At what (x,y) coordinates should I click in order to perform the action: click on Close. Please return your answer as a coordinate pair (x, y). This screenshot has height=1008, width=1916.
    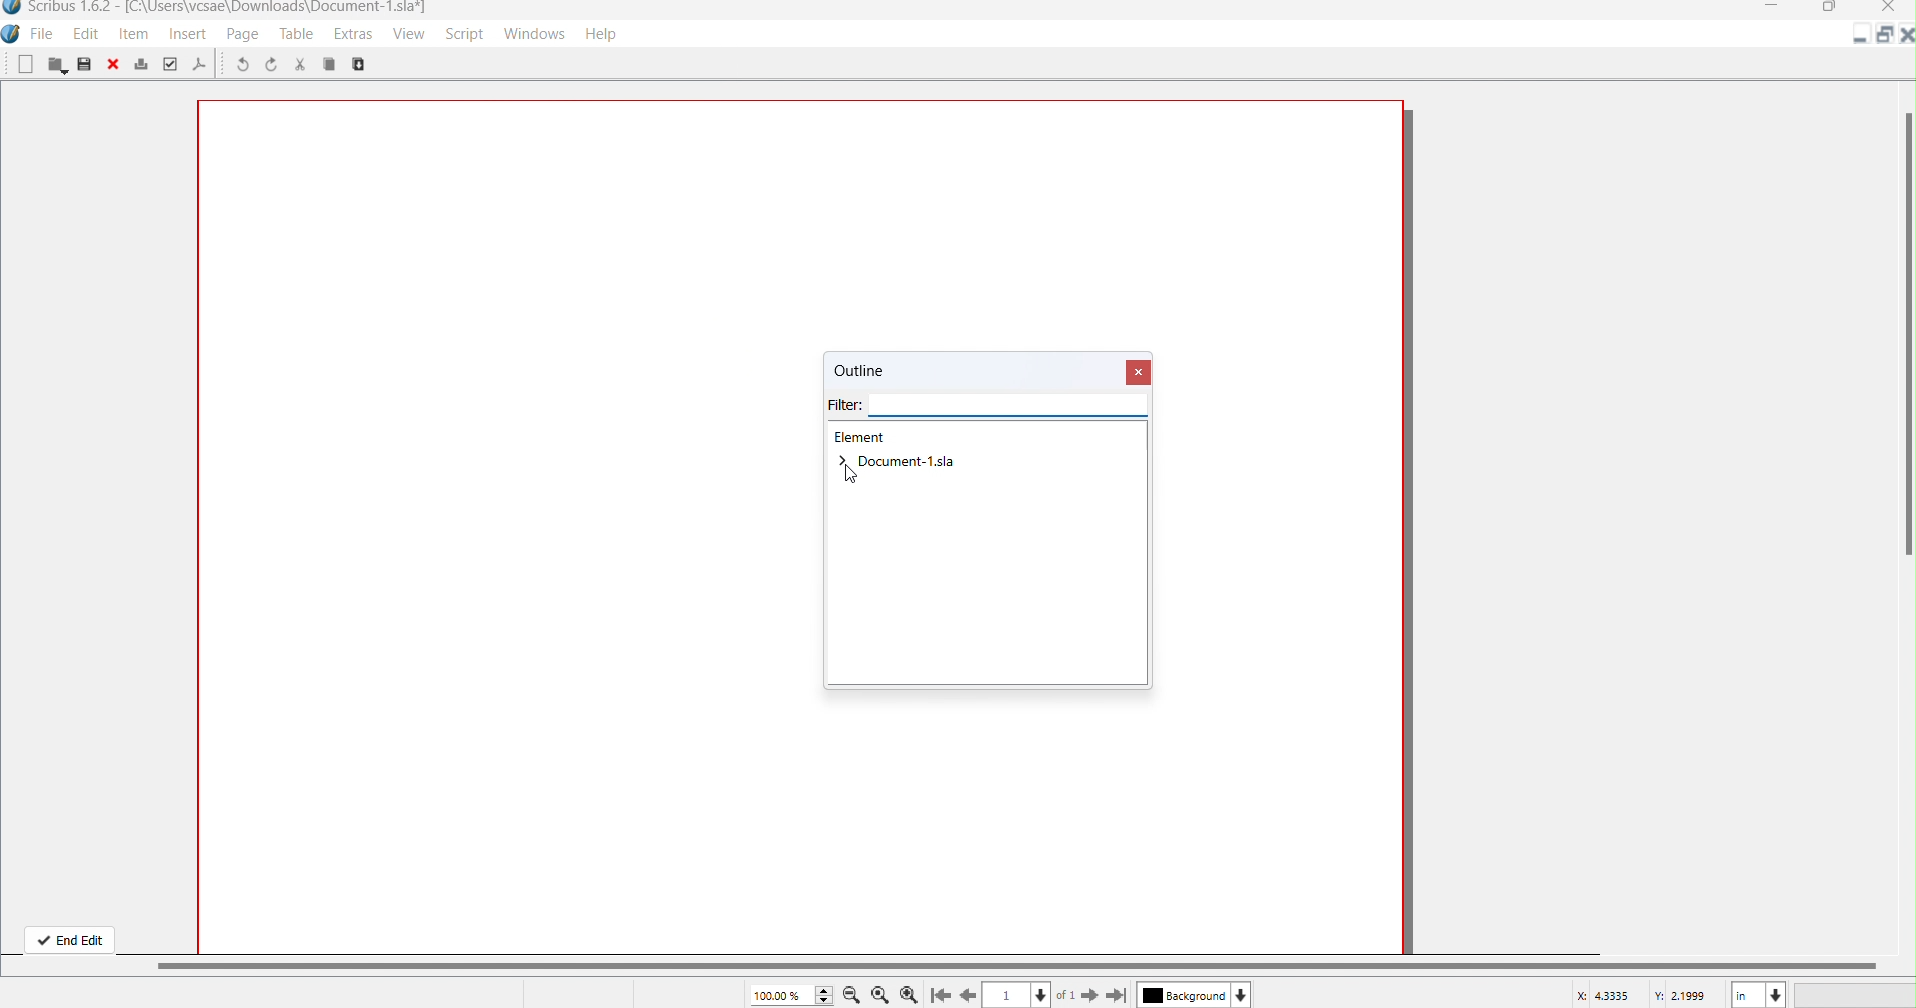
    Looking at the image, I should click on (1891, 9).